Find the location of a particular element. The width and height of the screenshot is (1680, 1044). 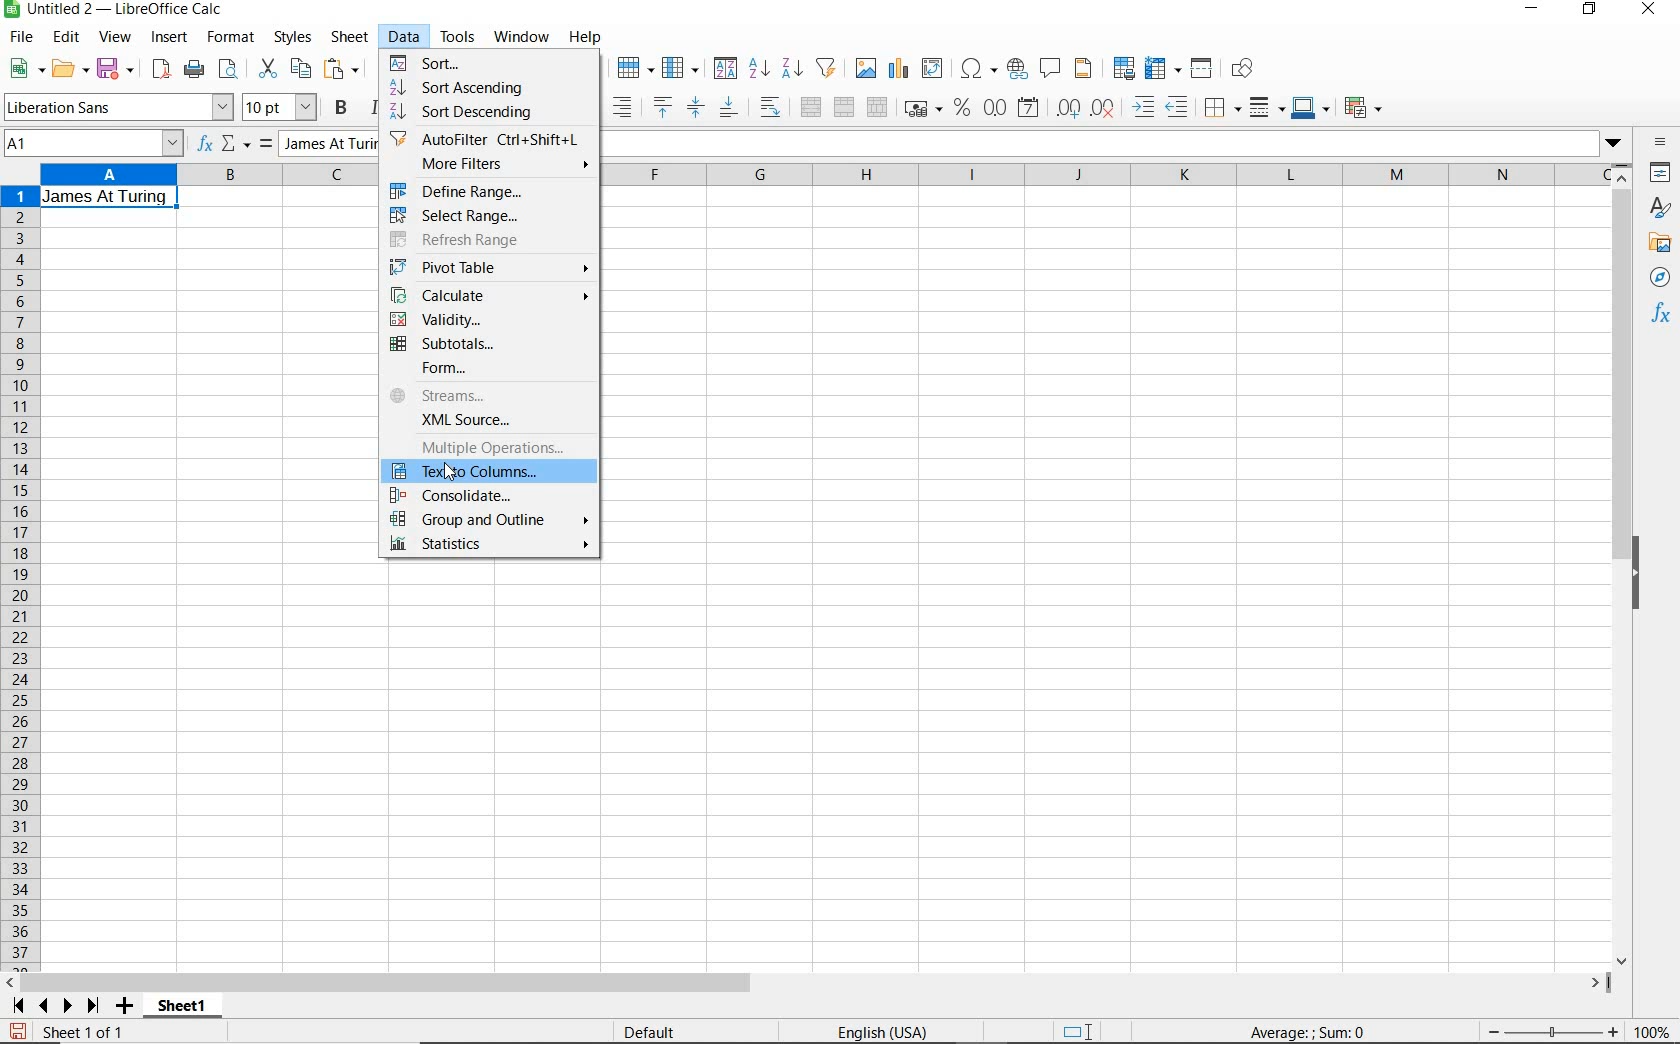

define print area is located at coordinates (1122, 68).